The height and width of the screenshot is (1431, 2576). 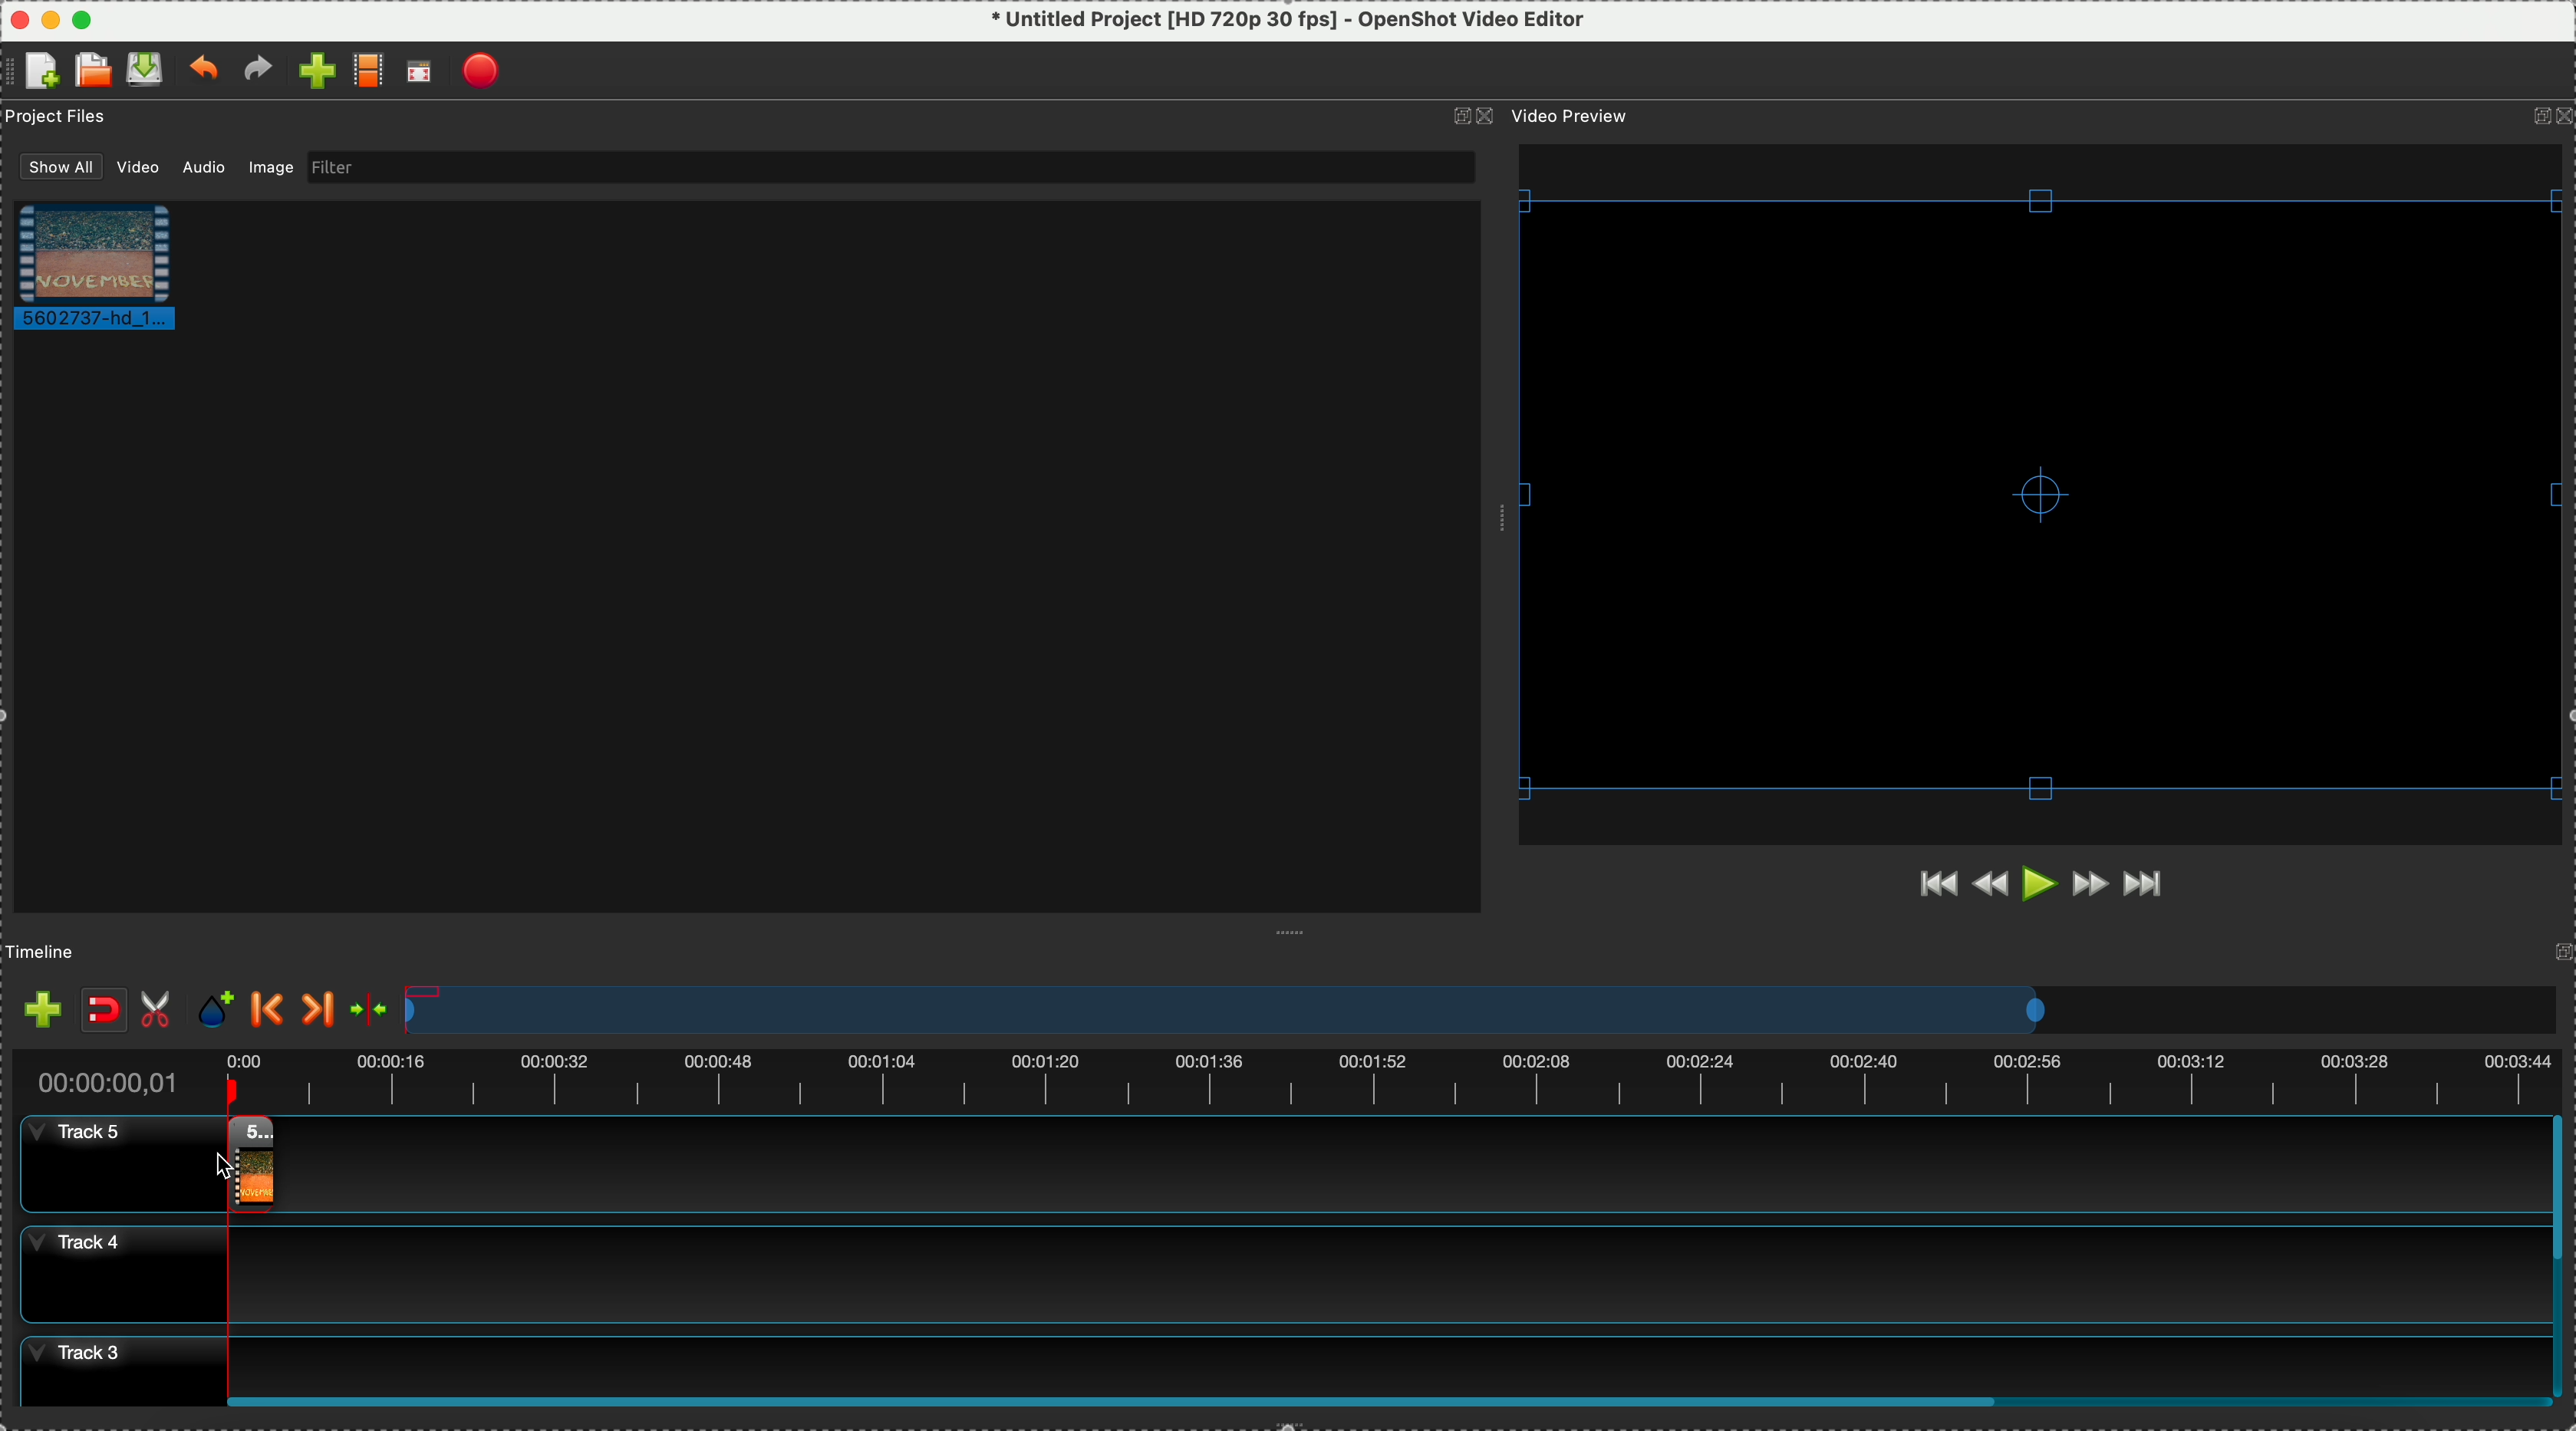 I want to click on icons, so click(x=1471, y=117).